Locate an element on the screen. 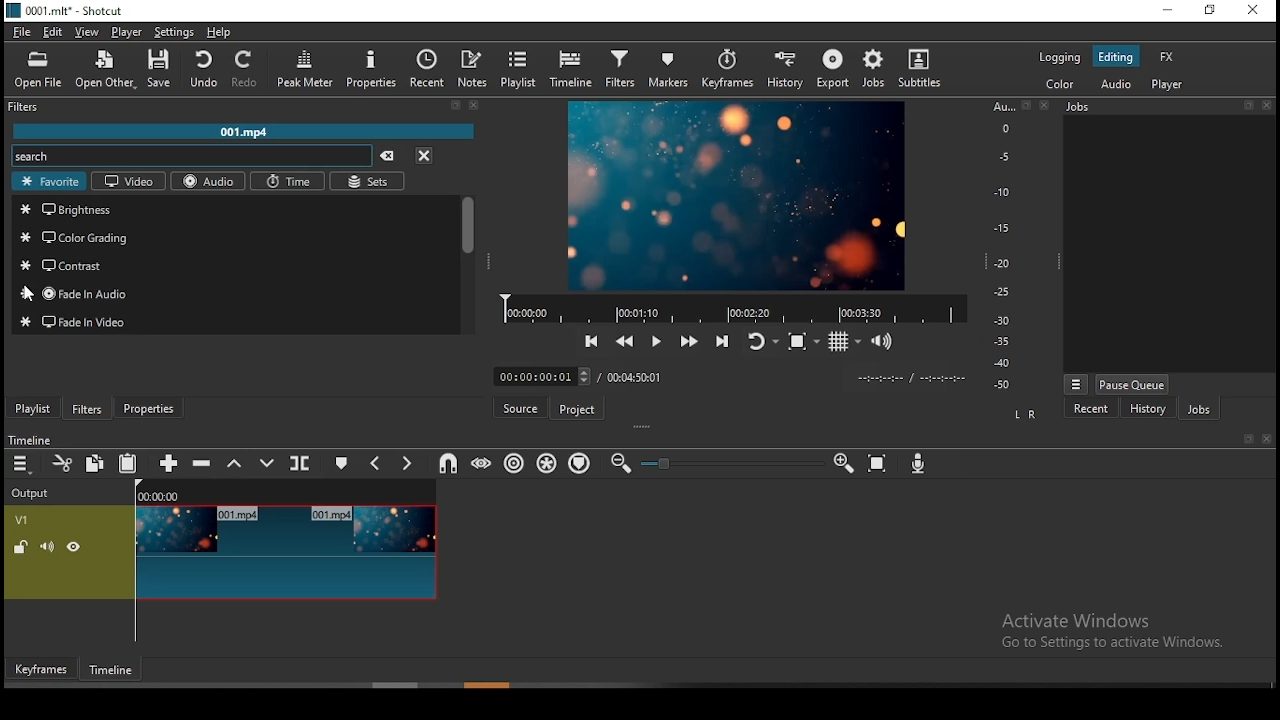 This screenshot has height=720, width=1280. skip to next point is located at coordinates (723, 334).